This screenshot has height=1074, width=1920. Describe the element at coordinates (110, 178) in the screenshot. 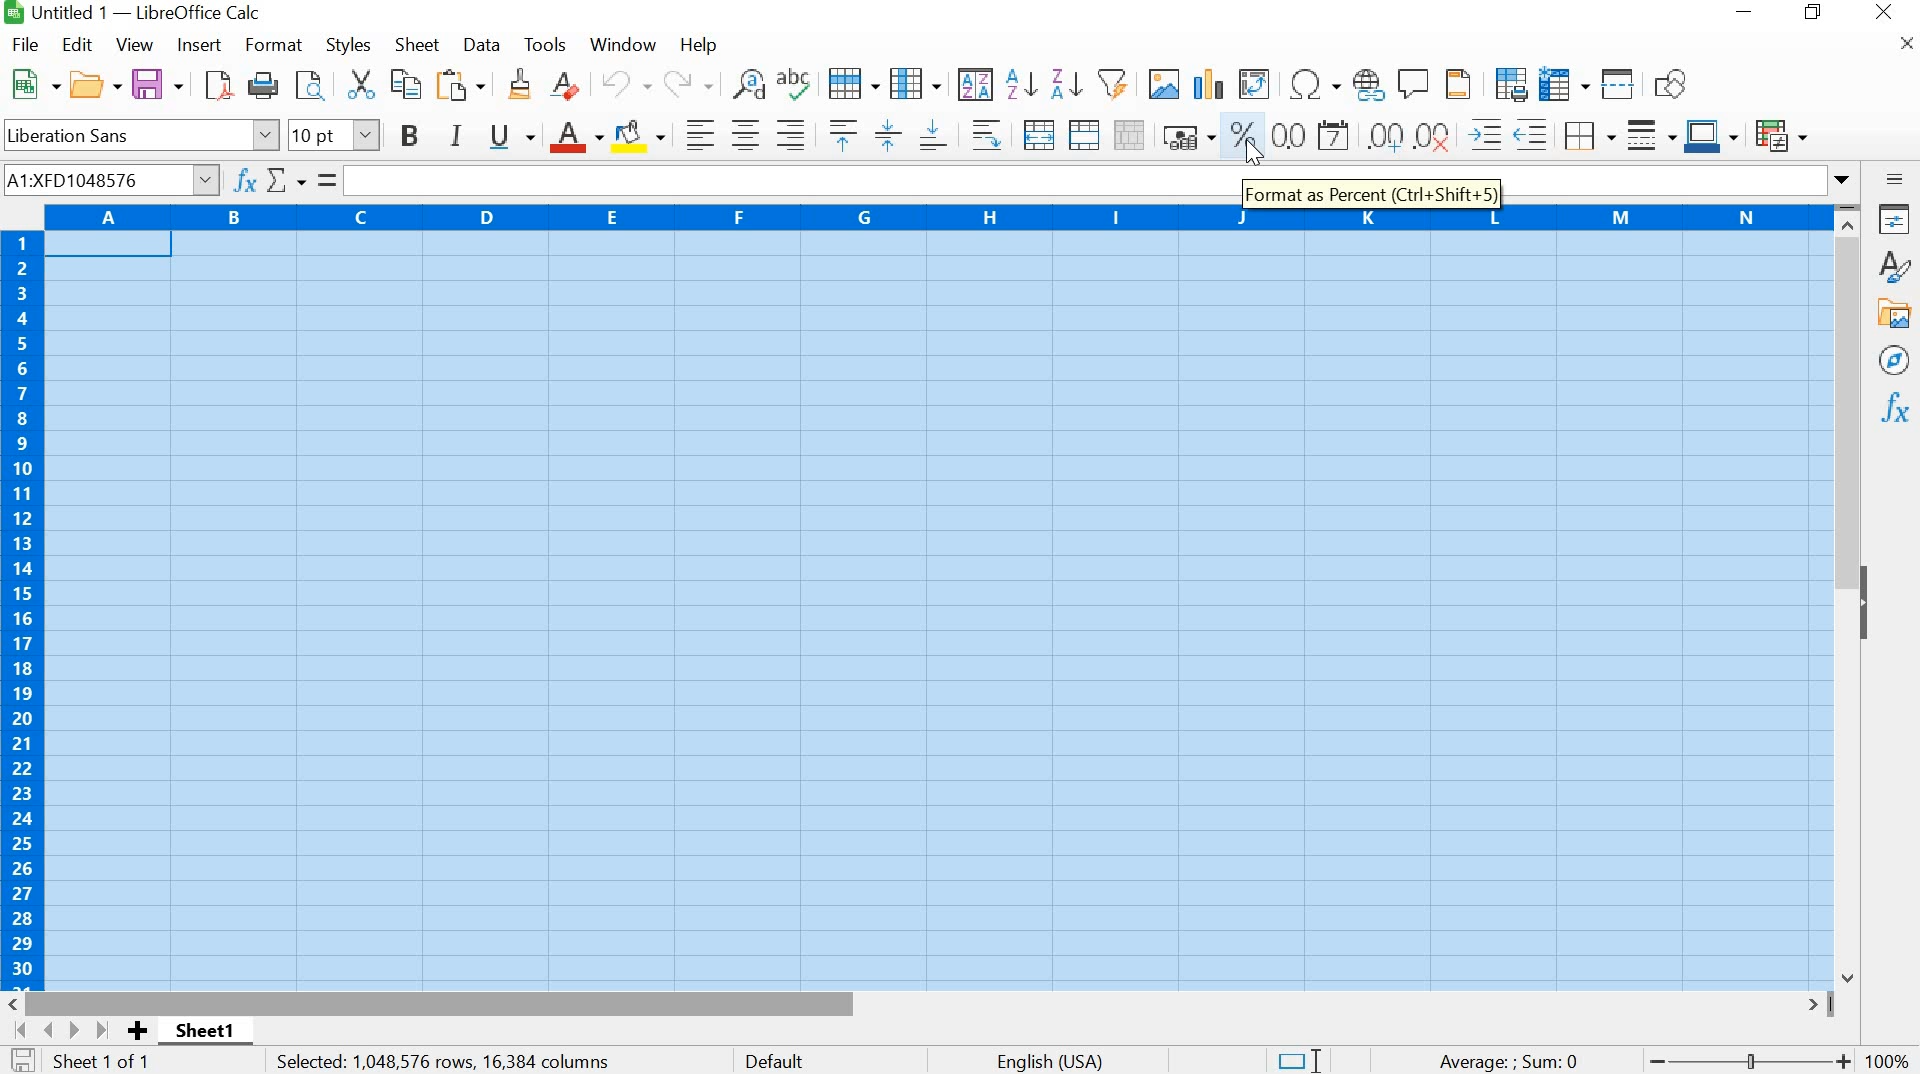

I see `Name Box` at that location.